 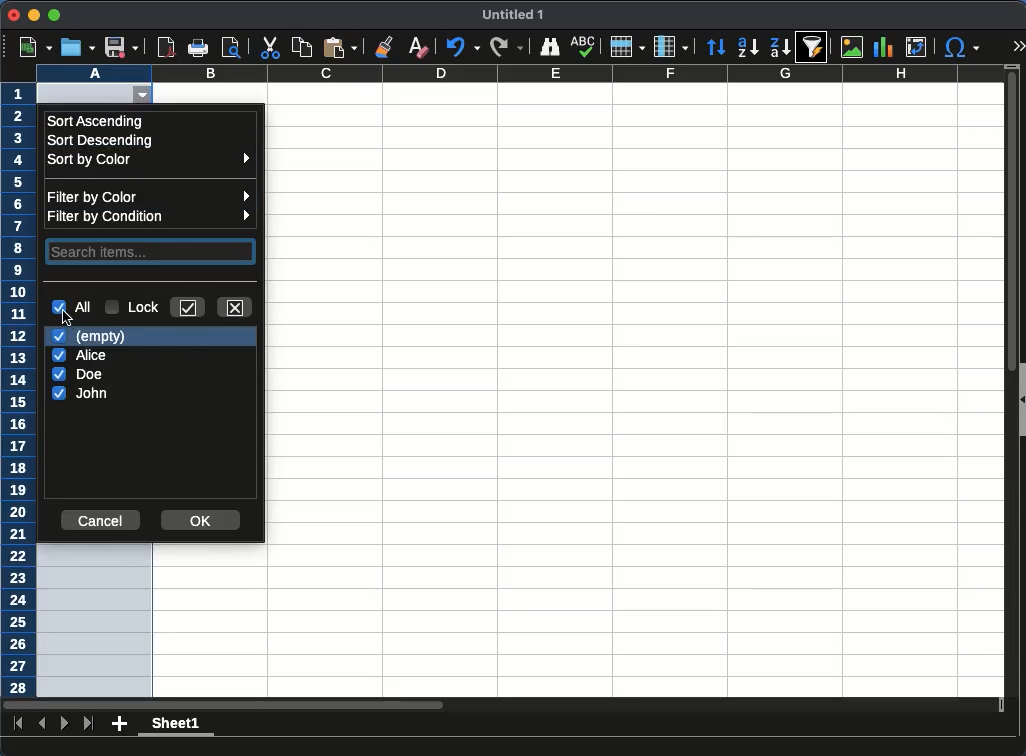 I want to click on john, so click(x=80, y=394).